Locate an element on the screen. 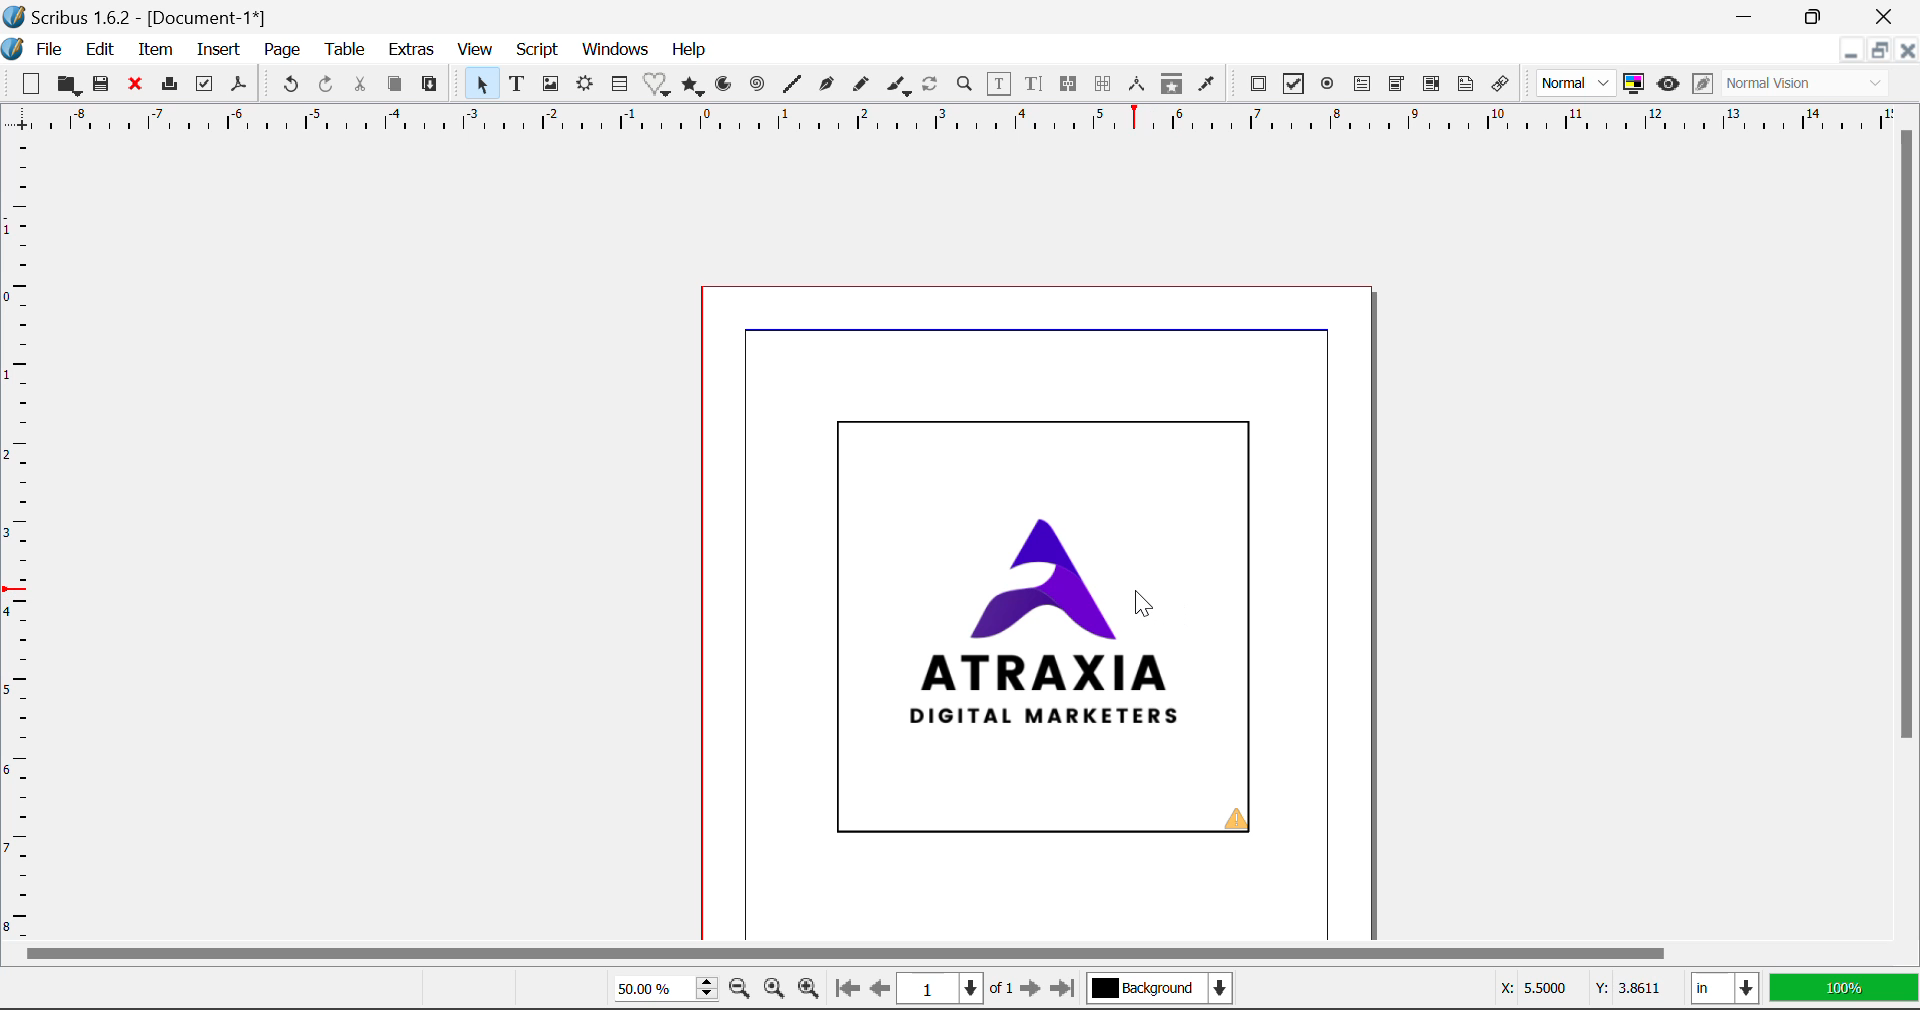 This screenshot has height=1010, width=1920. Save as Pdf is located at coordinates (241, 88).